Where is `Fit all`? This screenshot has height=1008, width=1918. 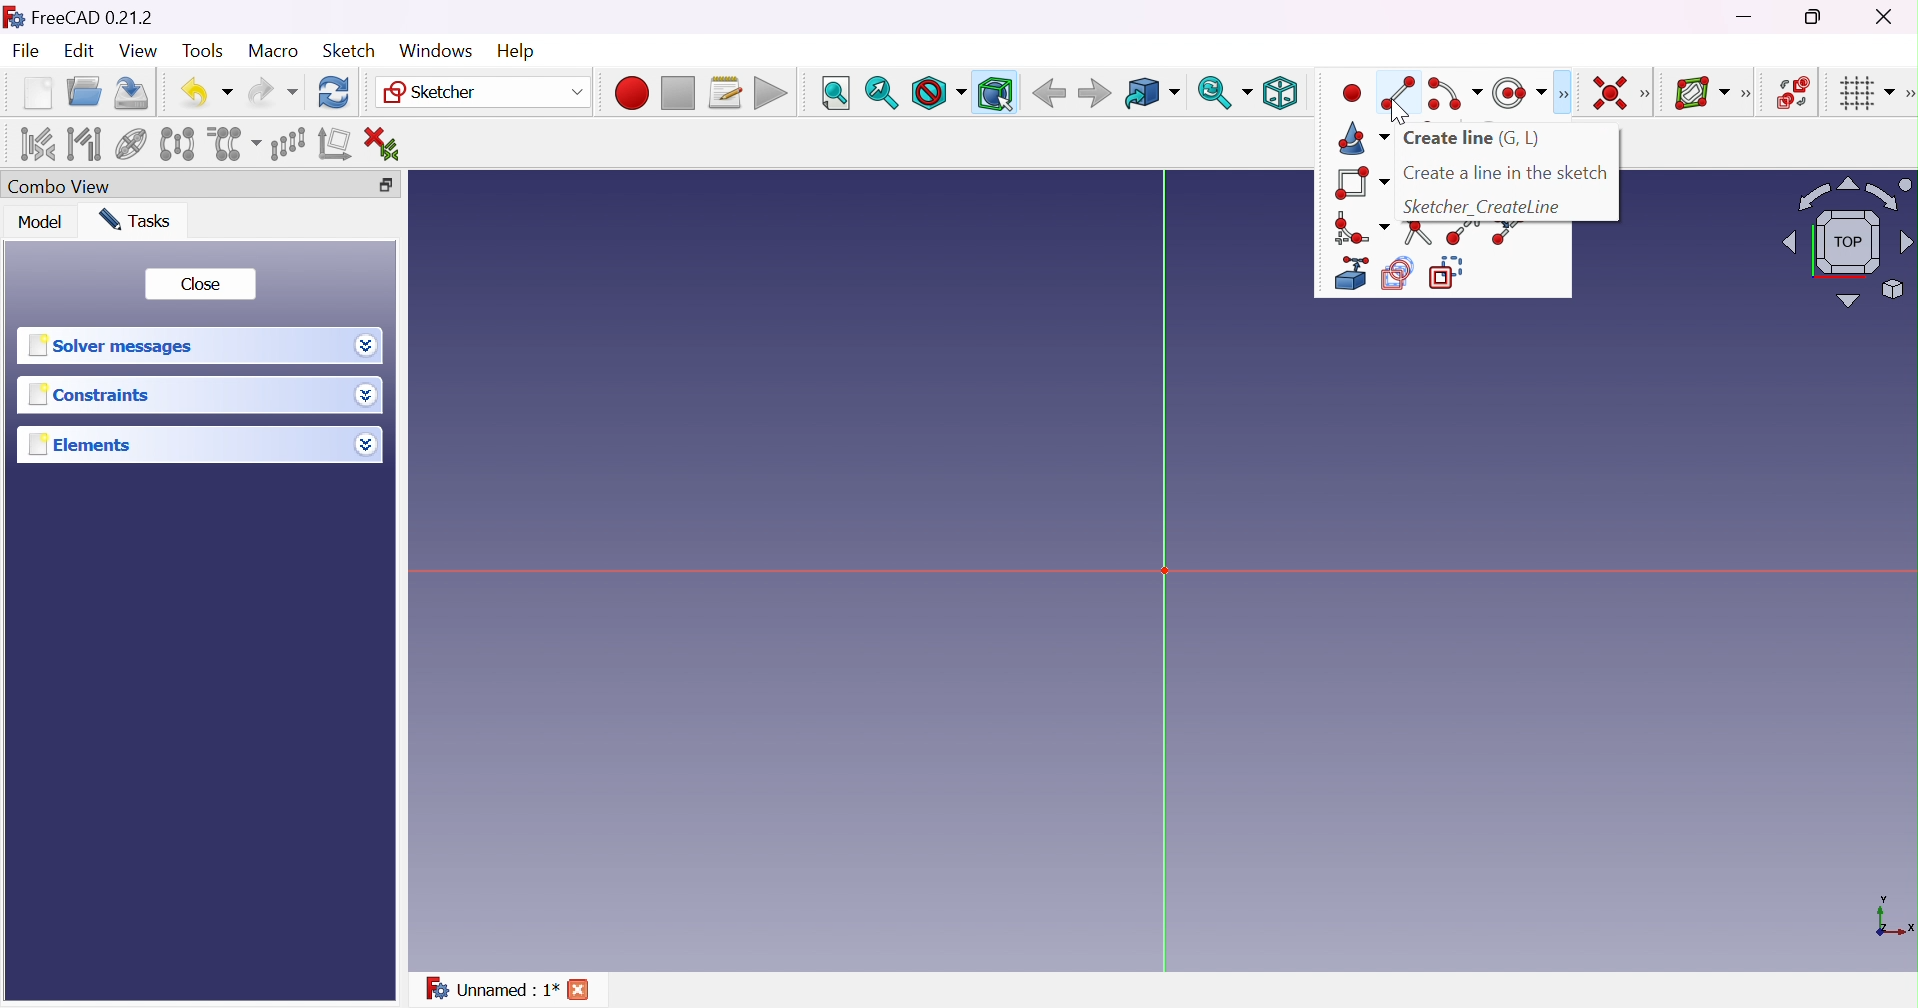
Fit all is located at coordinates (834, 93).